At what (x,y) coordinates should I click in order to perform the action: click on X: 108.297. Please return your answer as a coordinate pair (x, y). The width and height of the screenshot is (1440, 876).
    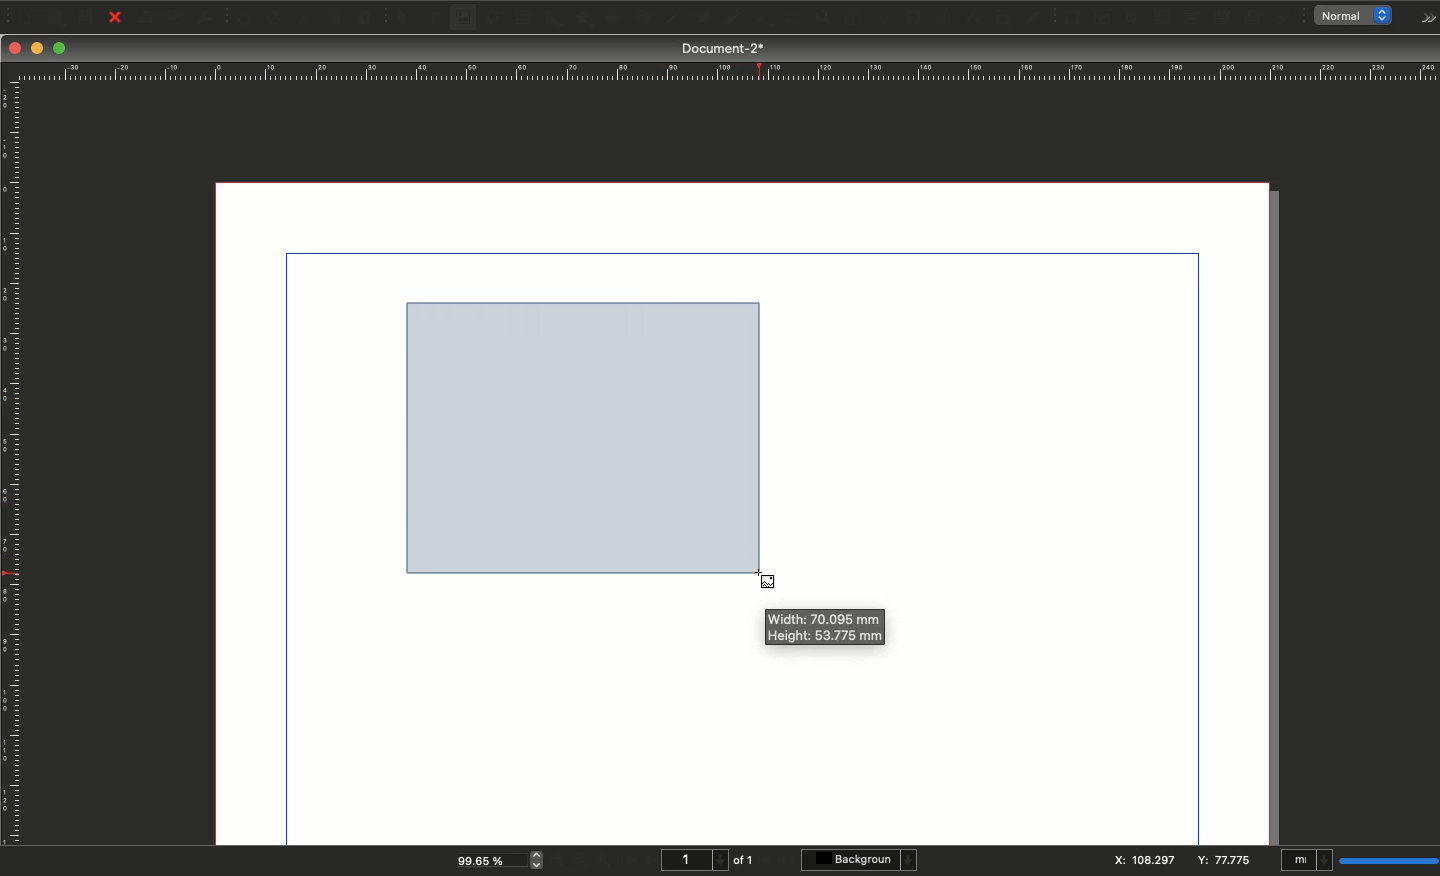
    Looking at the image, I should click on (1145, 860).